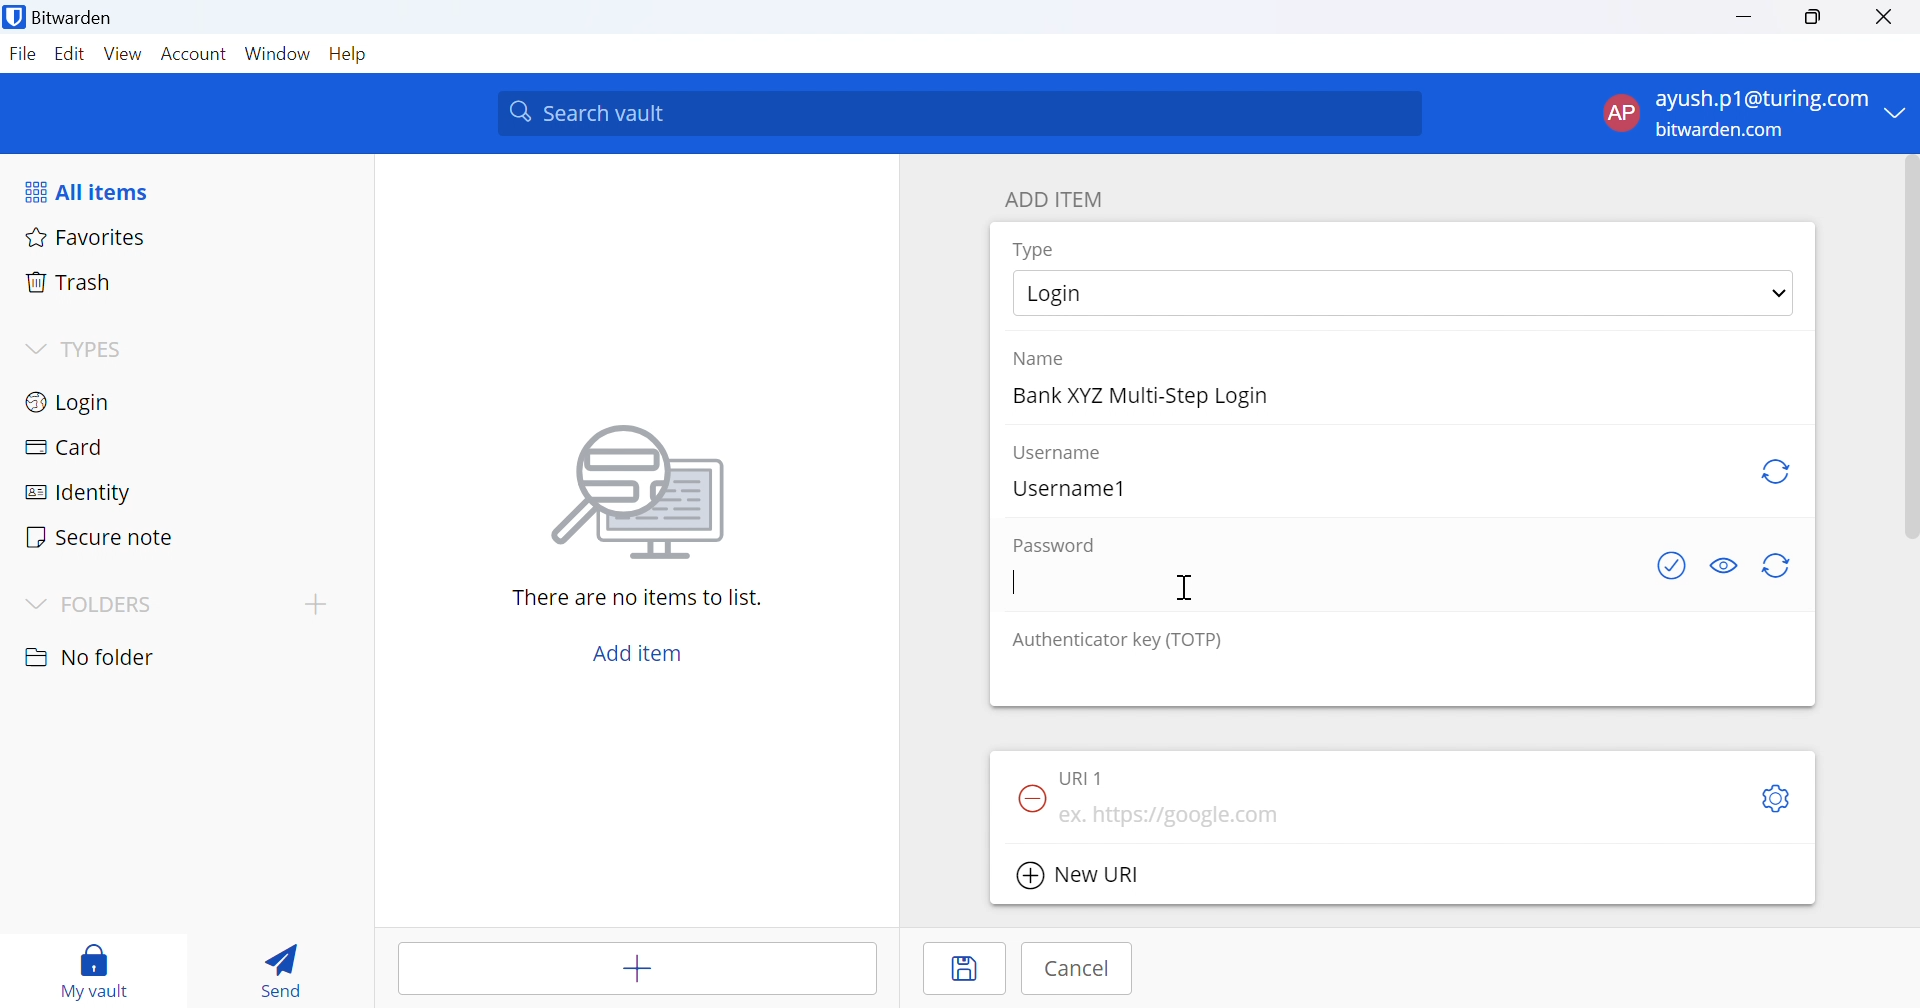 The height and width of the screenshot is (1008, 1920). Describe the element at coordinates (1723, 566) in the screenshot. I see `Toggle visibility` at that location.